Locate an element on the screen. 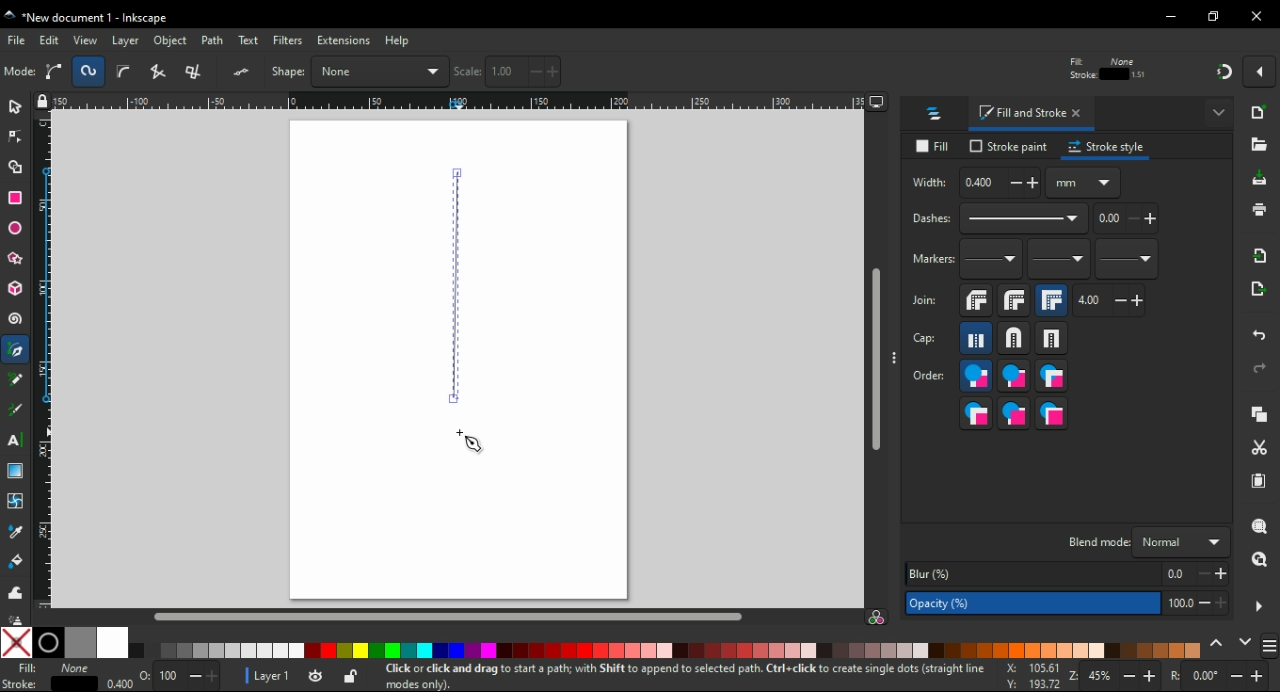 Image resolution: width=1280 pixels, height=692 pixels. color tone pallete is located at coordinates (761, 650).